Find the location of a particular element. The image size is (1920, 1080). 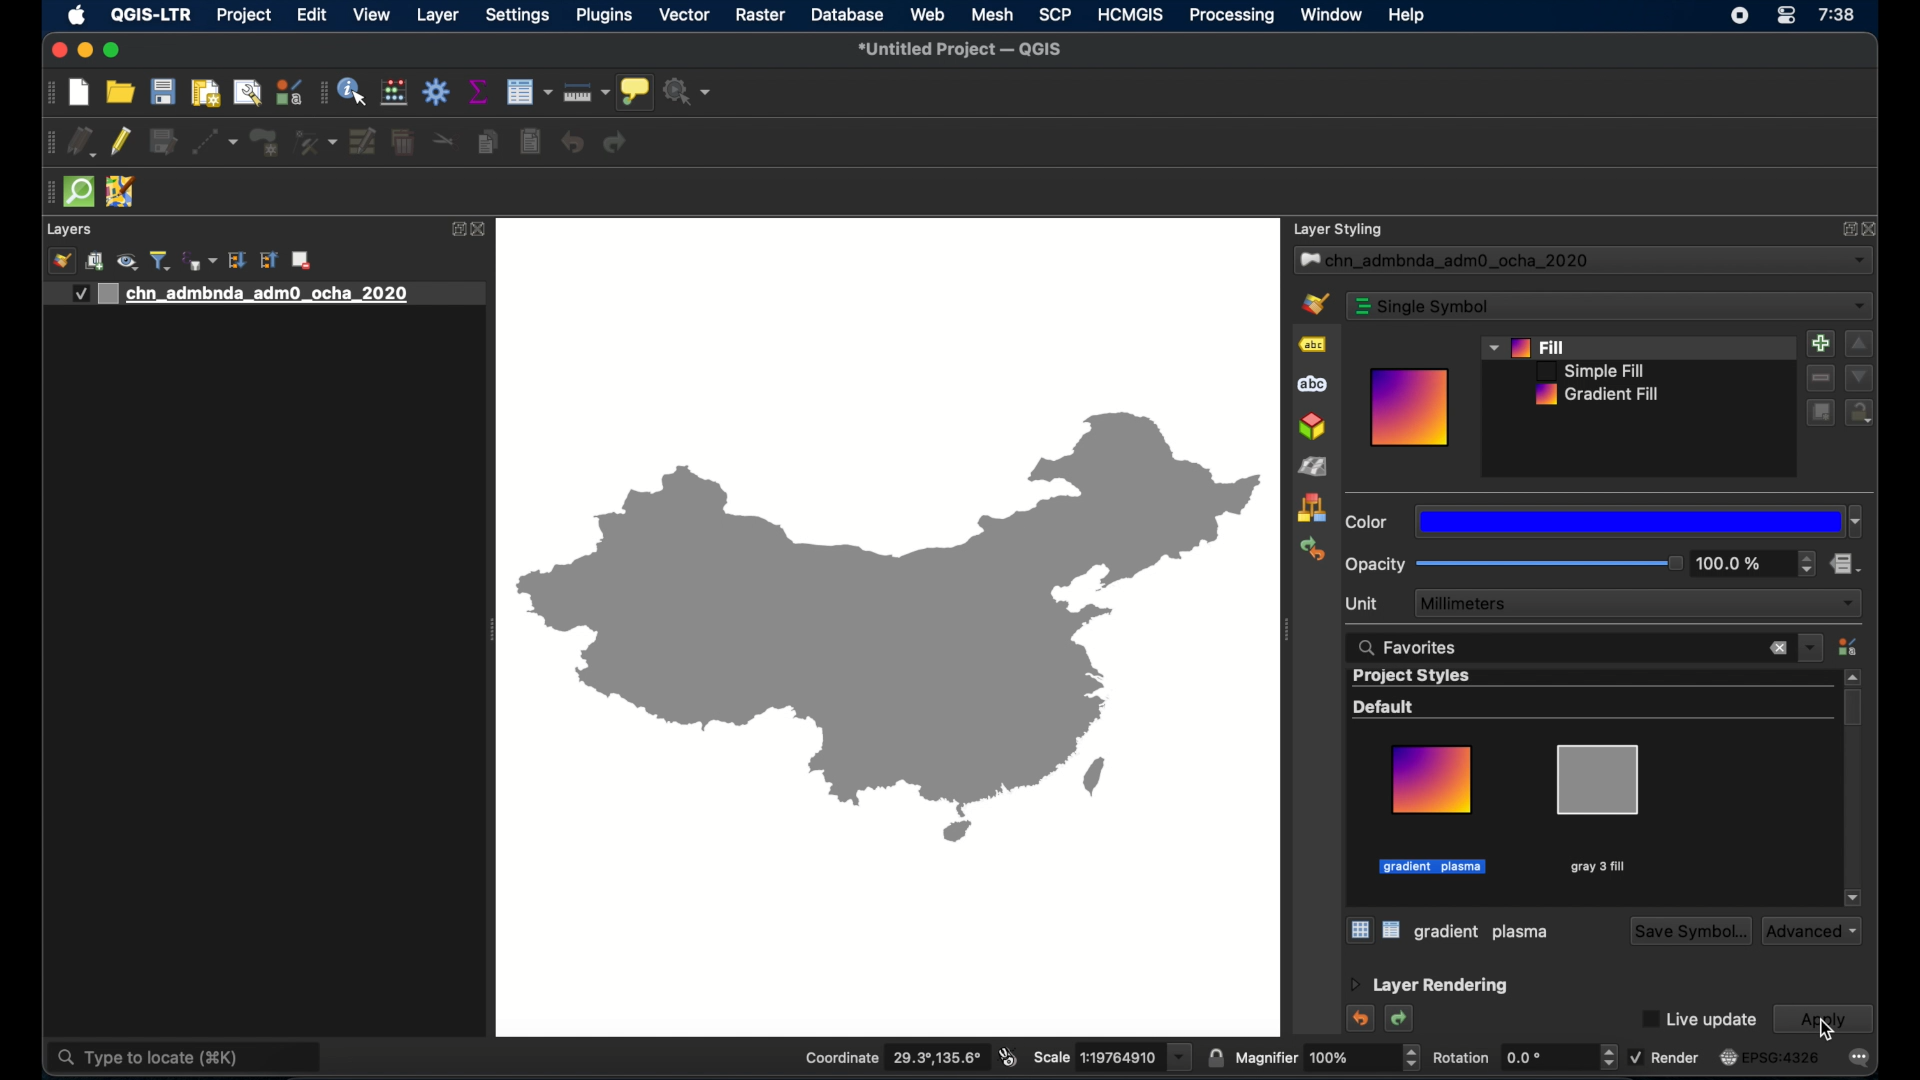

layer styling is located at coordinates (1339, 230).